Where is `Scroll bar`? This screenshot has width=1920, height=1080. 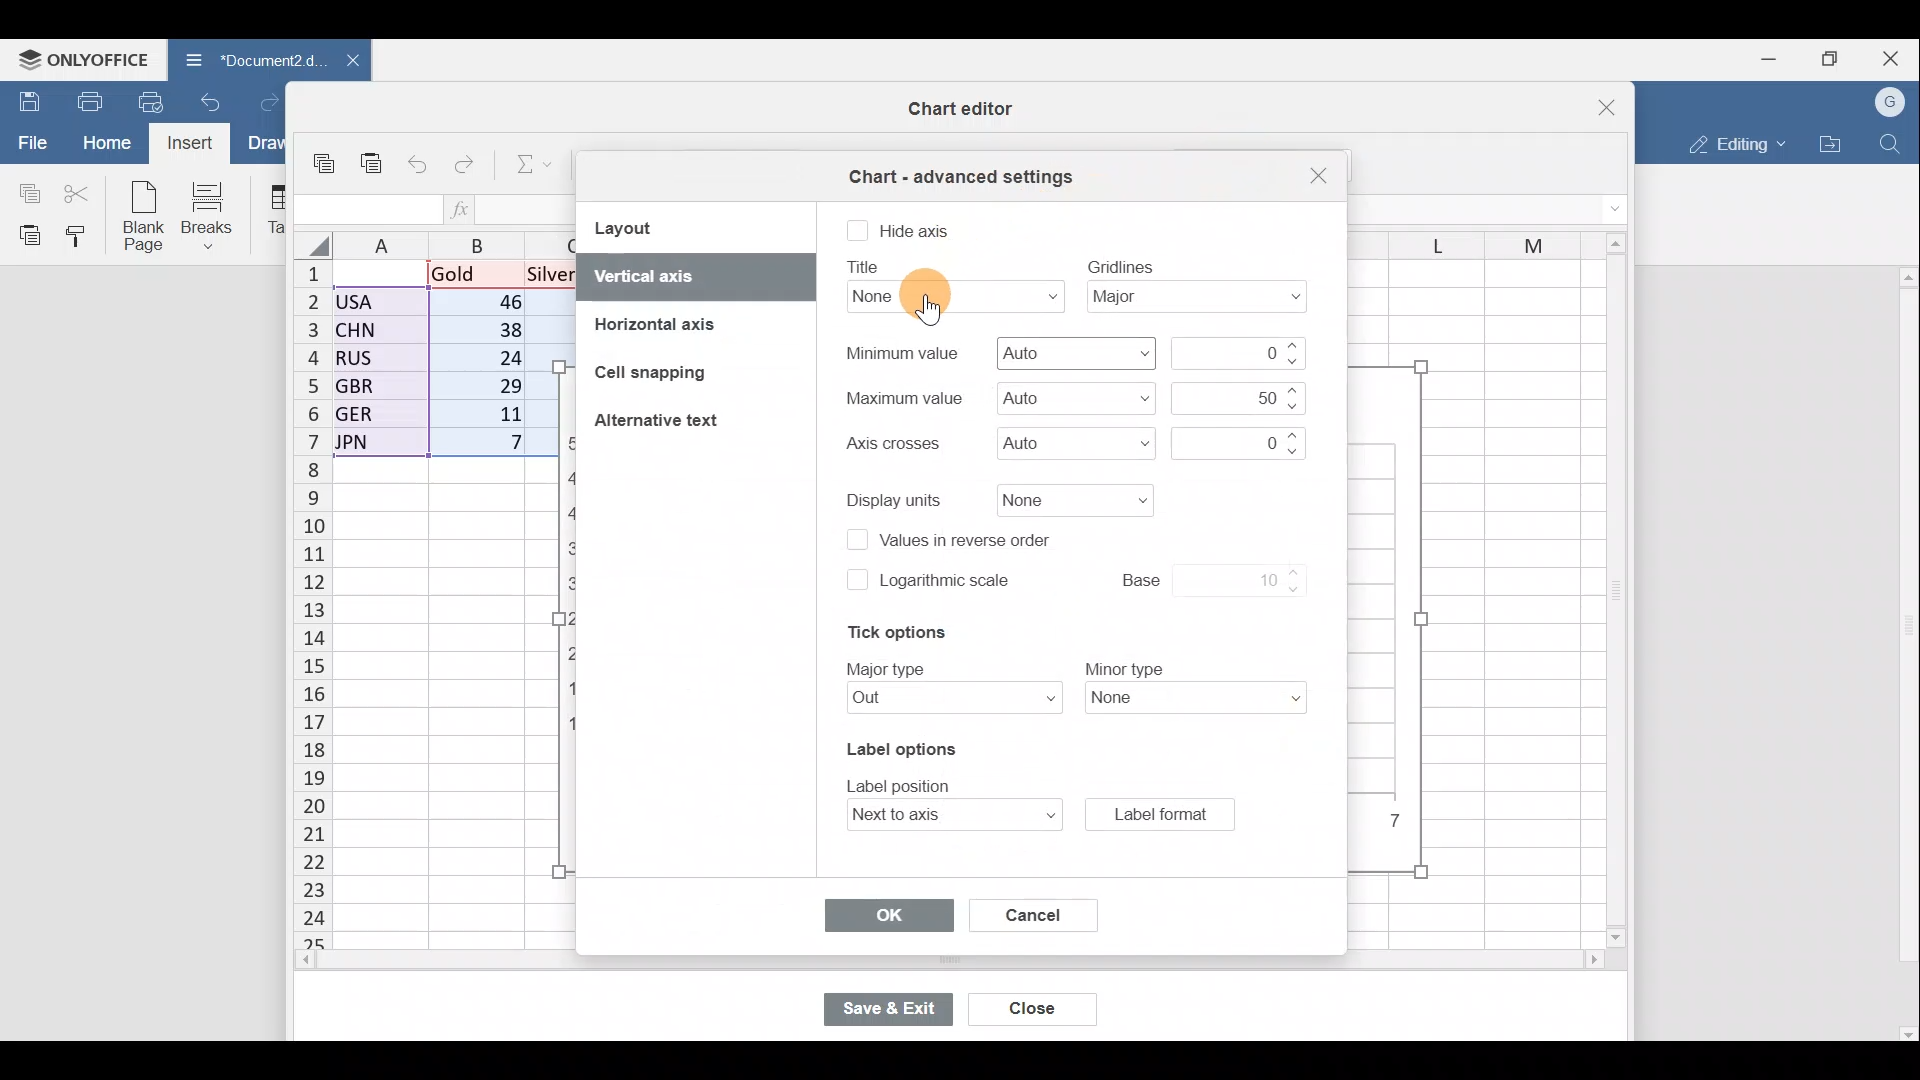 Scroll bar is located at coordinates (1609, 592).